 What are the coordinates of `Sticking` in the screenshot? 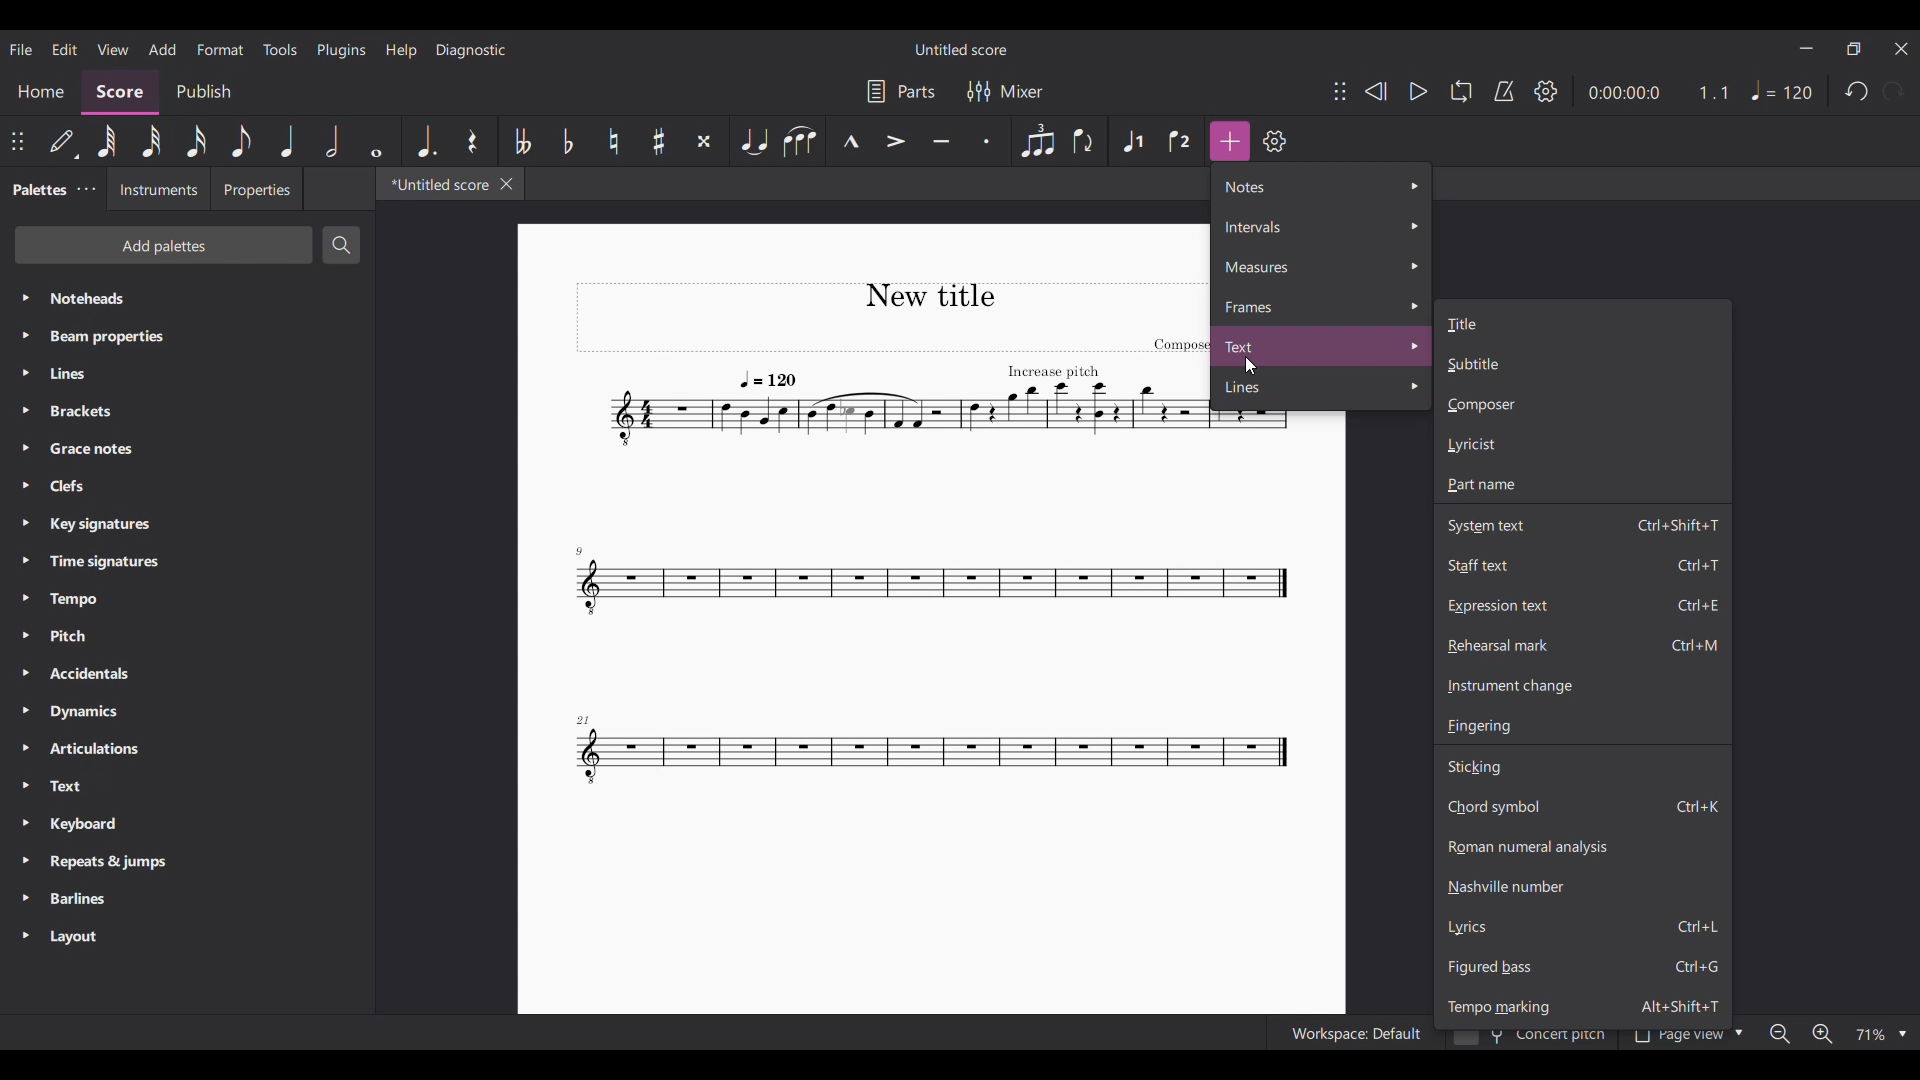 It's located at (1582, 767).